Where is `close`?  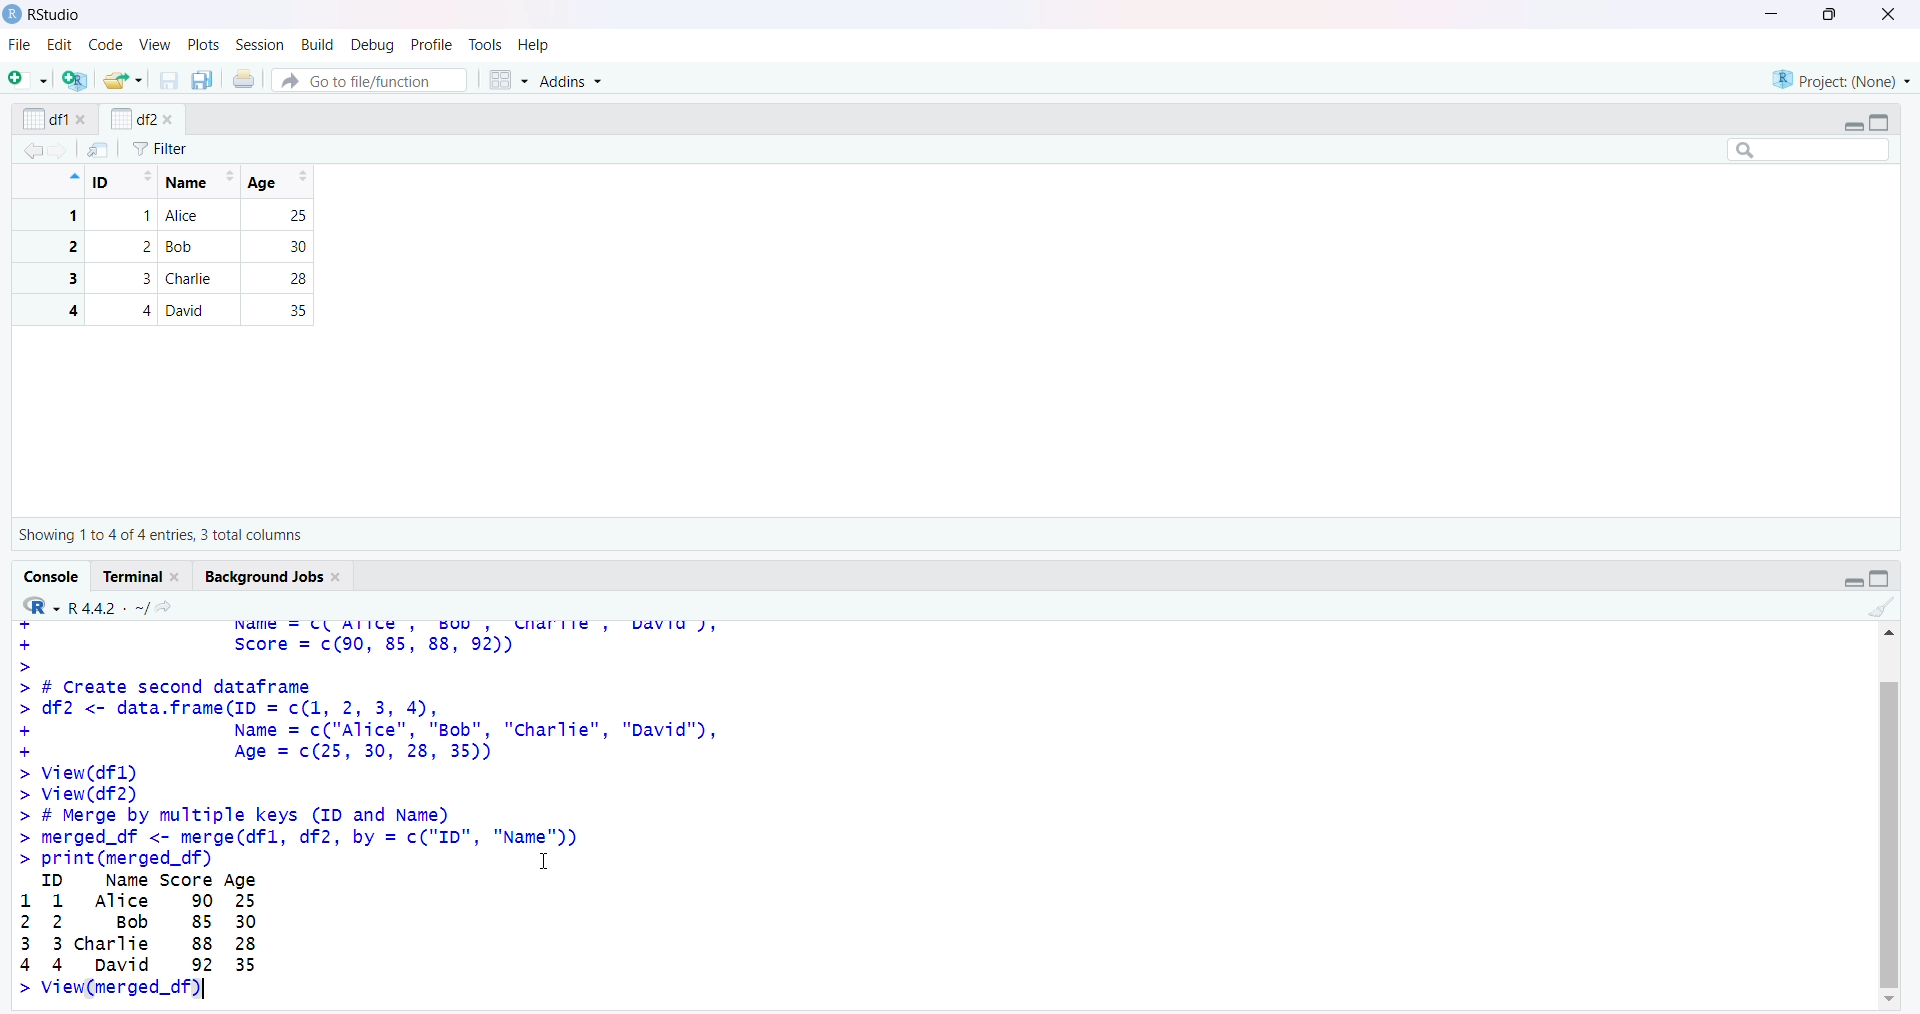
close is located at coordinates (168, 120).